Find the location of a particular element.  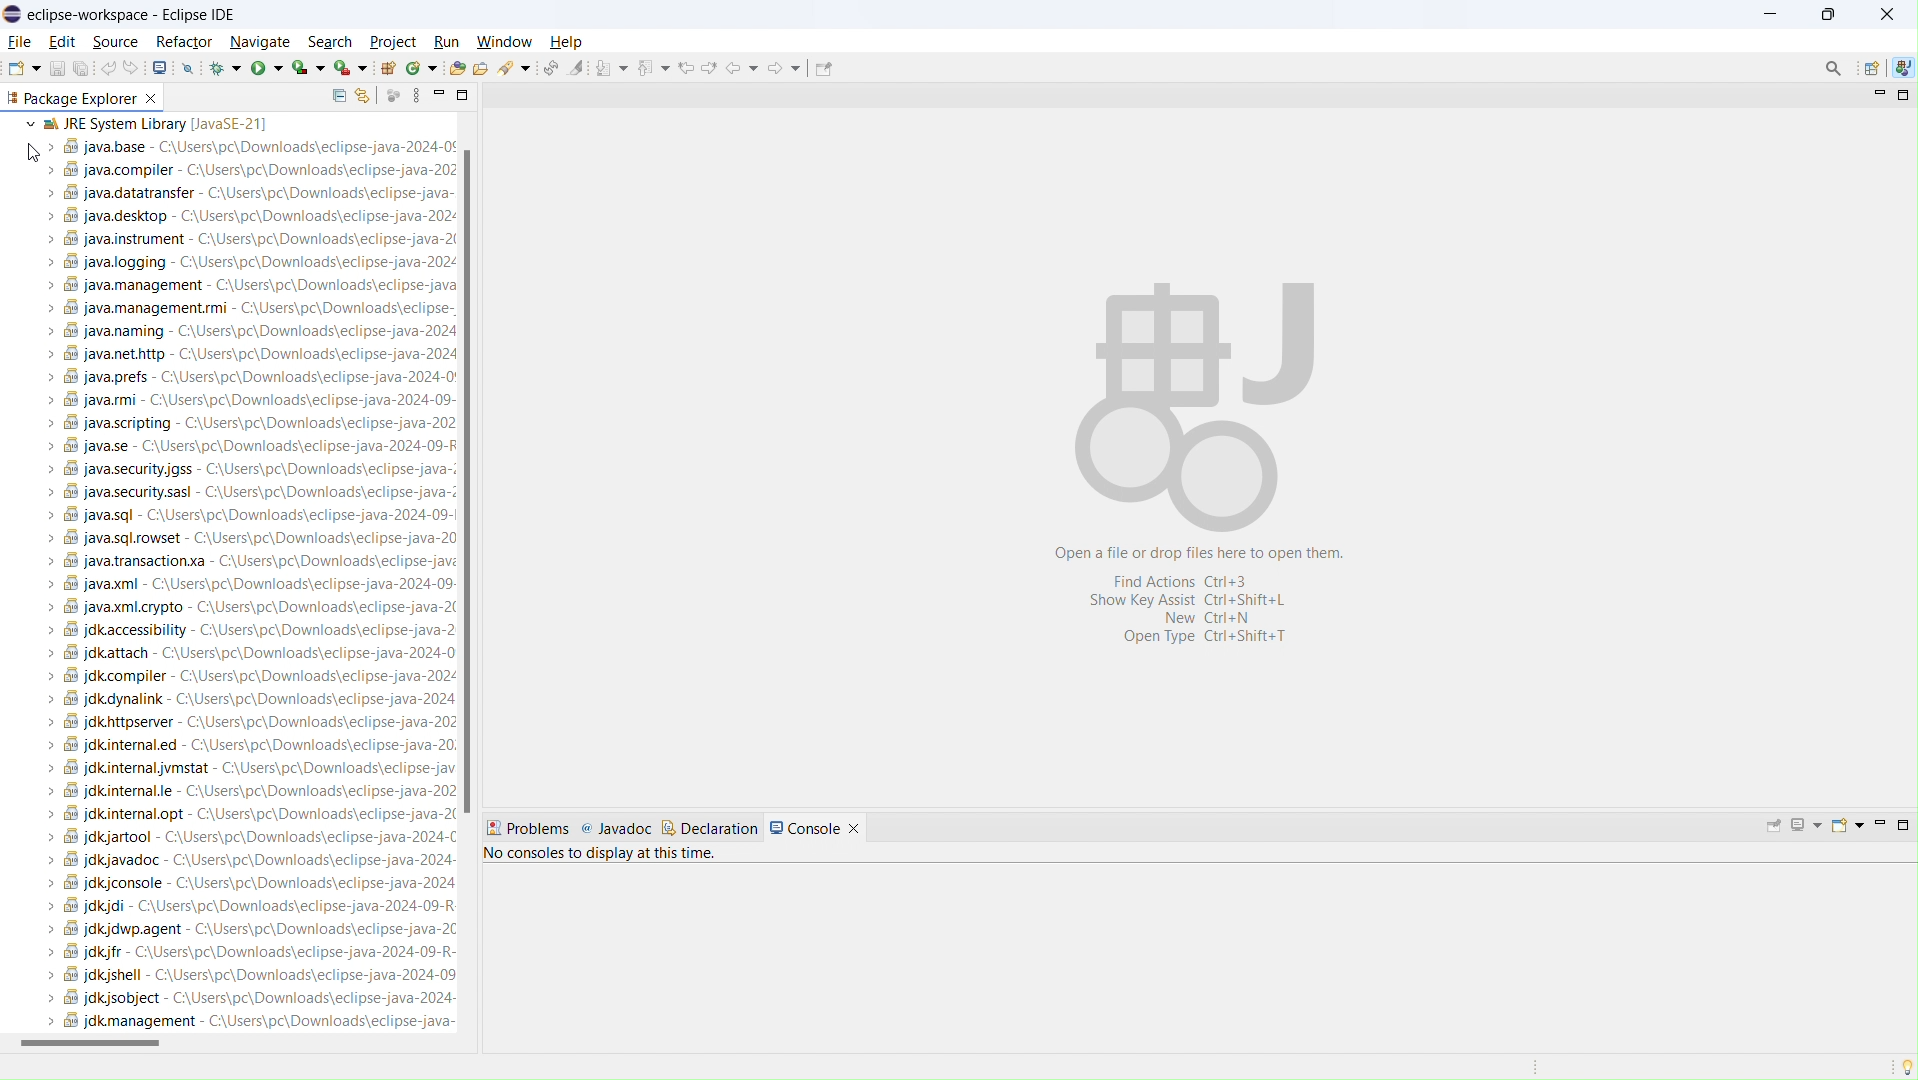

undo is located at coordinates (108, 71).